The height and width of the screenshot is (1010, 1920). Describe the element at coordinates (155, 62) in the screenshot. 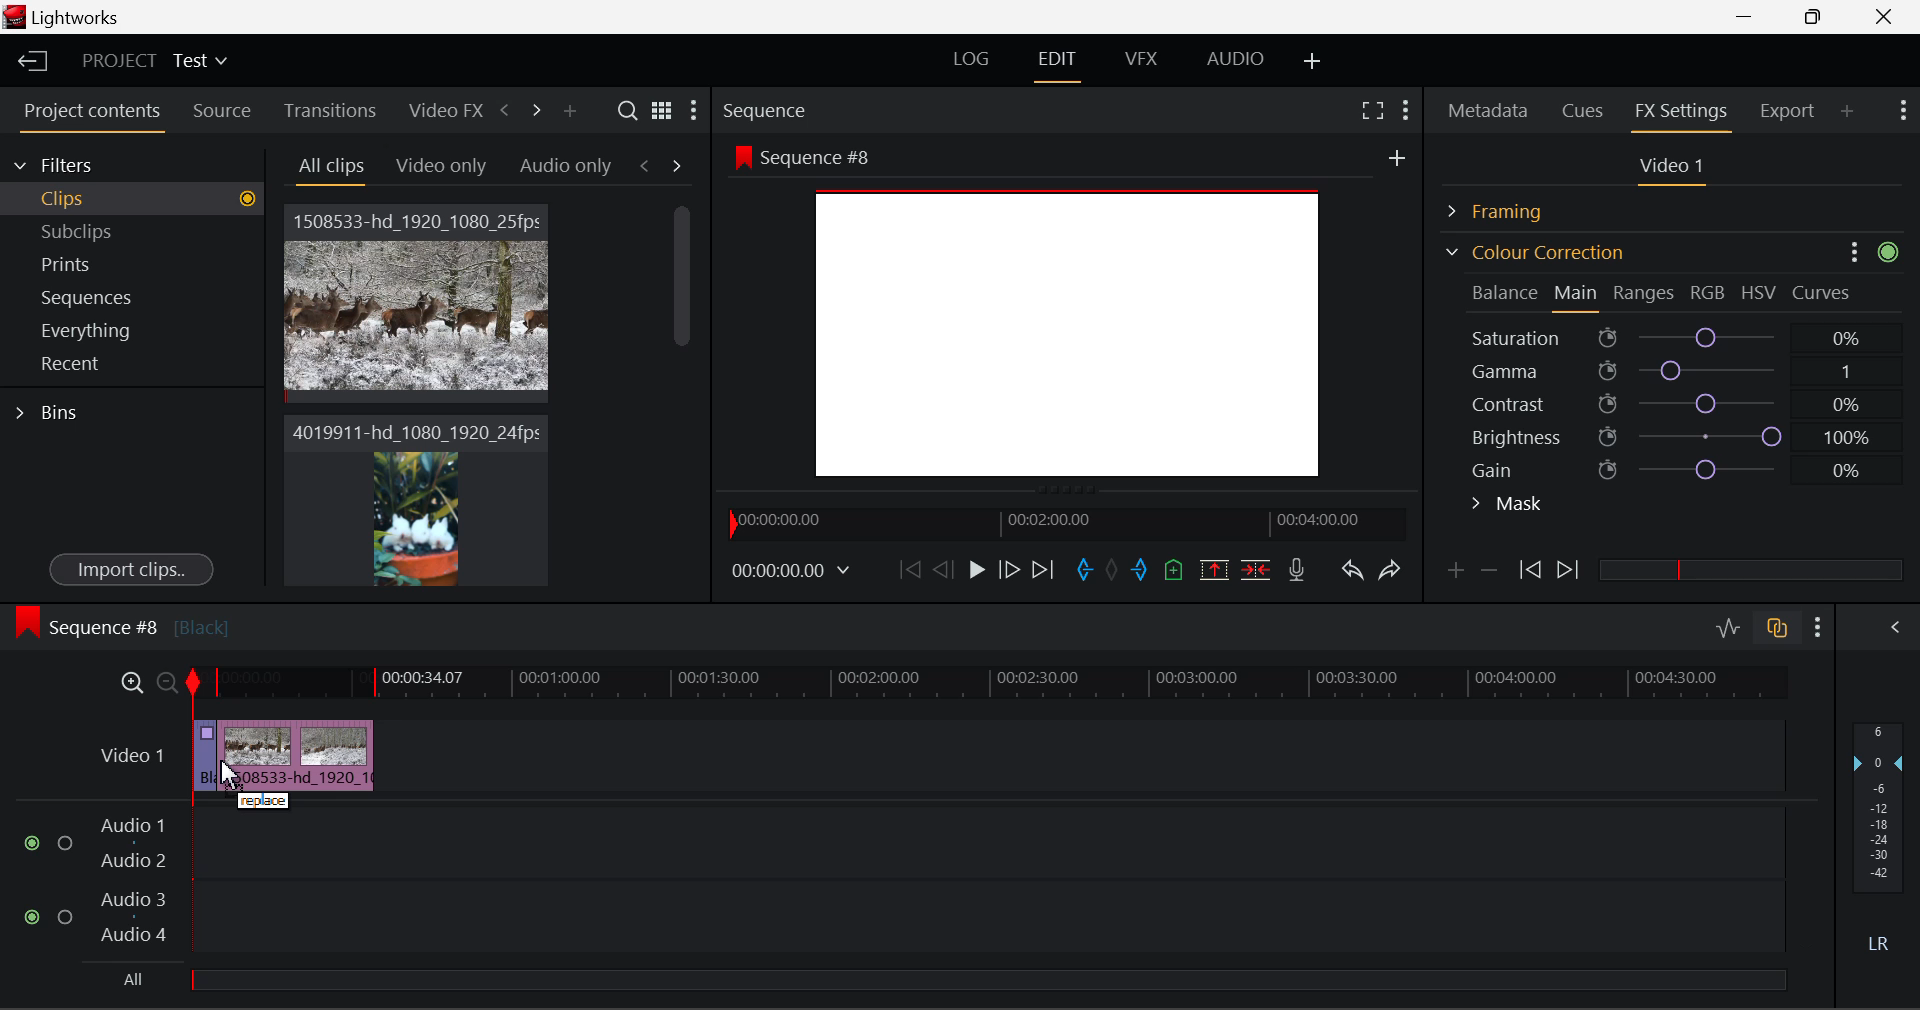

I see `Project Title` at that location.